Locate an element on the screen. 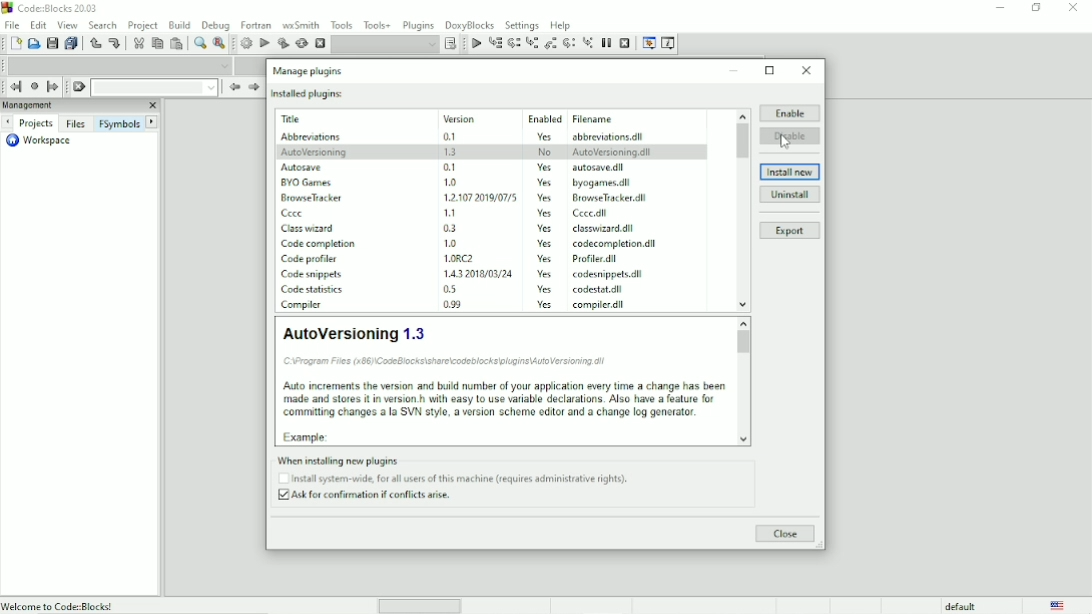 The width and height of the screenshot is (1092, 614). Settings is located at coordinates (523, 24).